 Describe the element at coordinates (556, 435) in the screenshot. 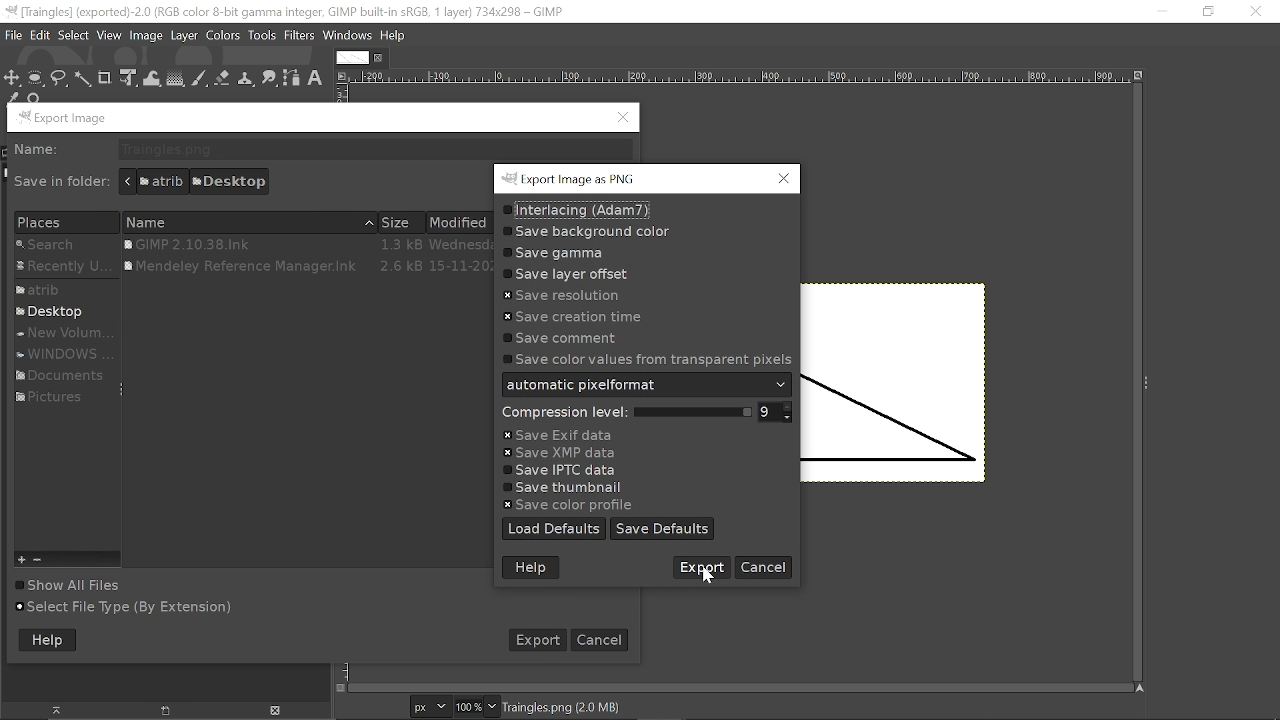

I see `Save exit data` at that location.